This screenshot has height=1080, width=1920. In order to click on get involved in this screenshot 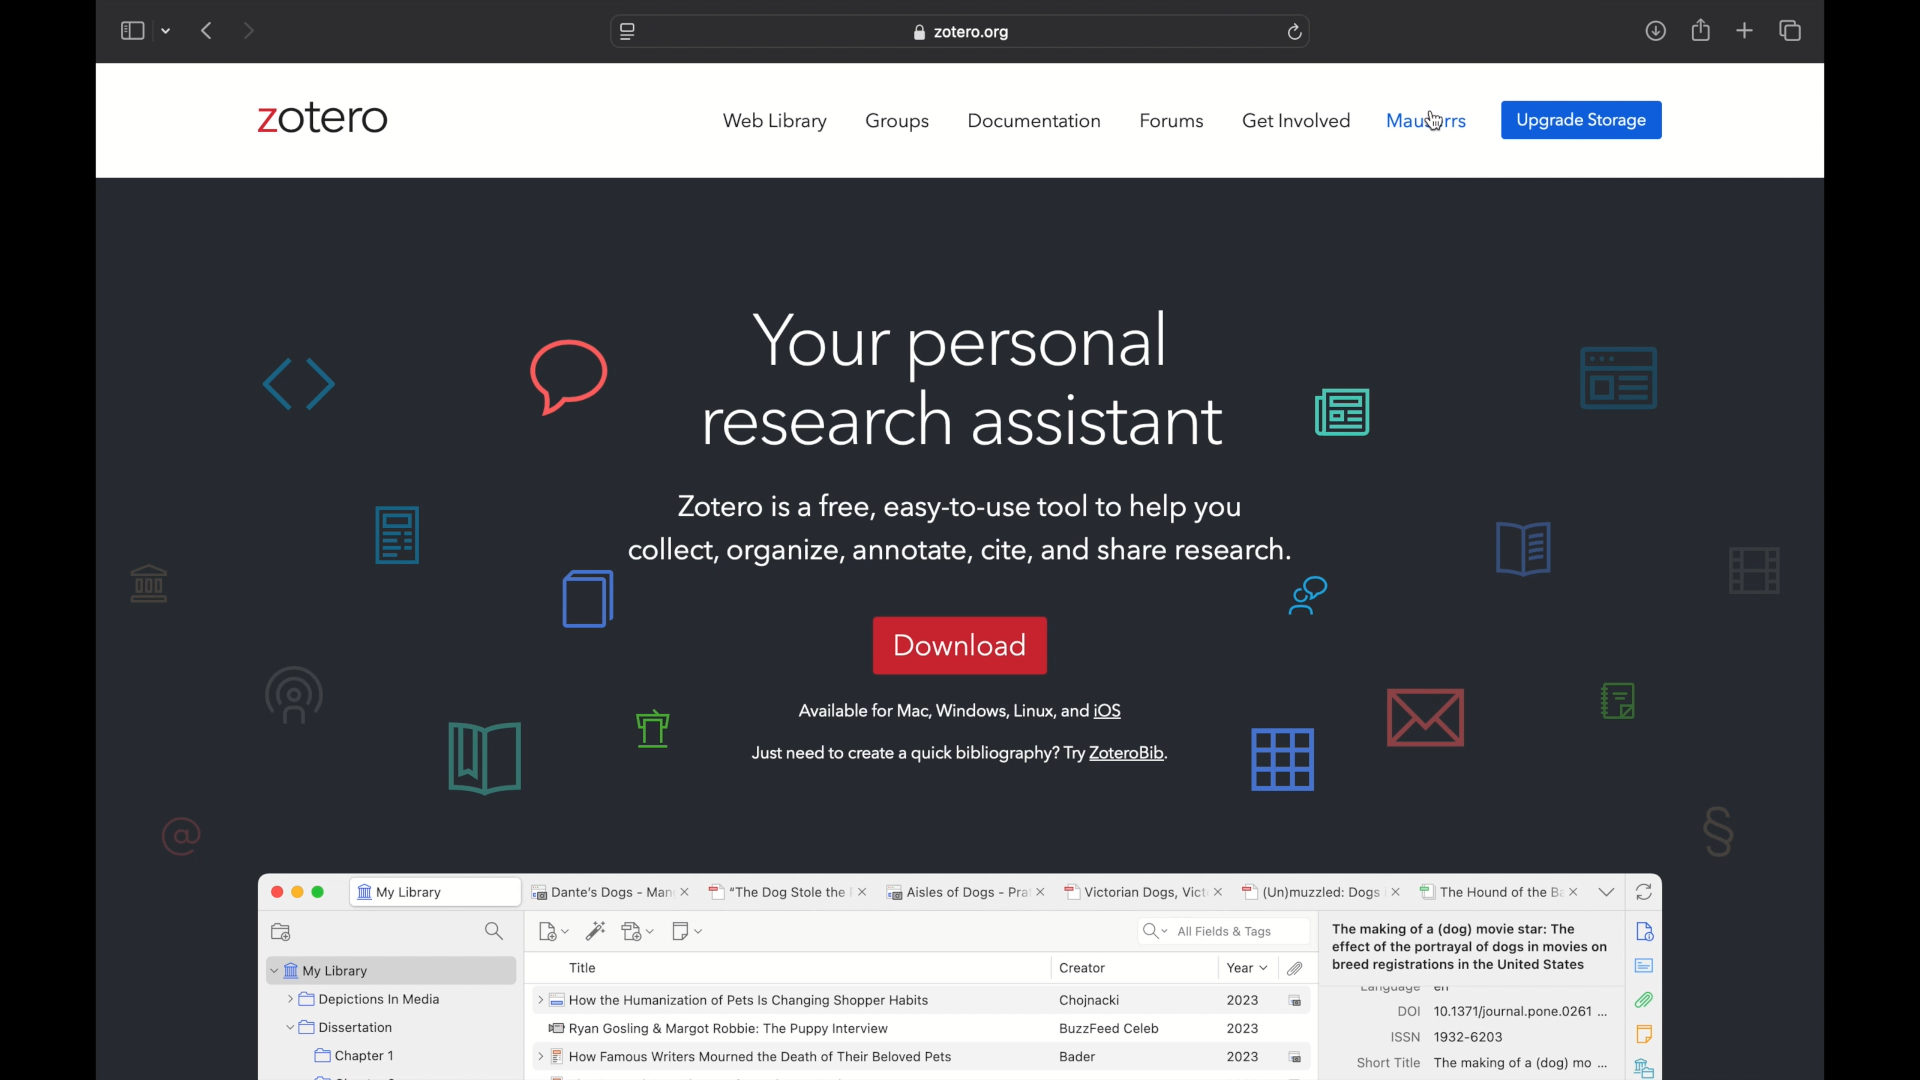, I will do `click(1297, 119)`.